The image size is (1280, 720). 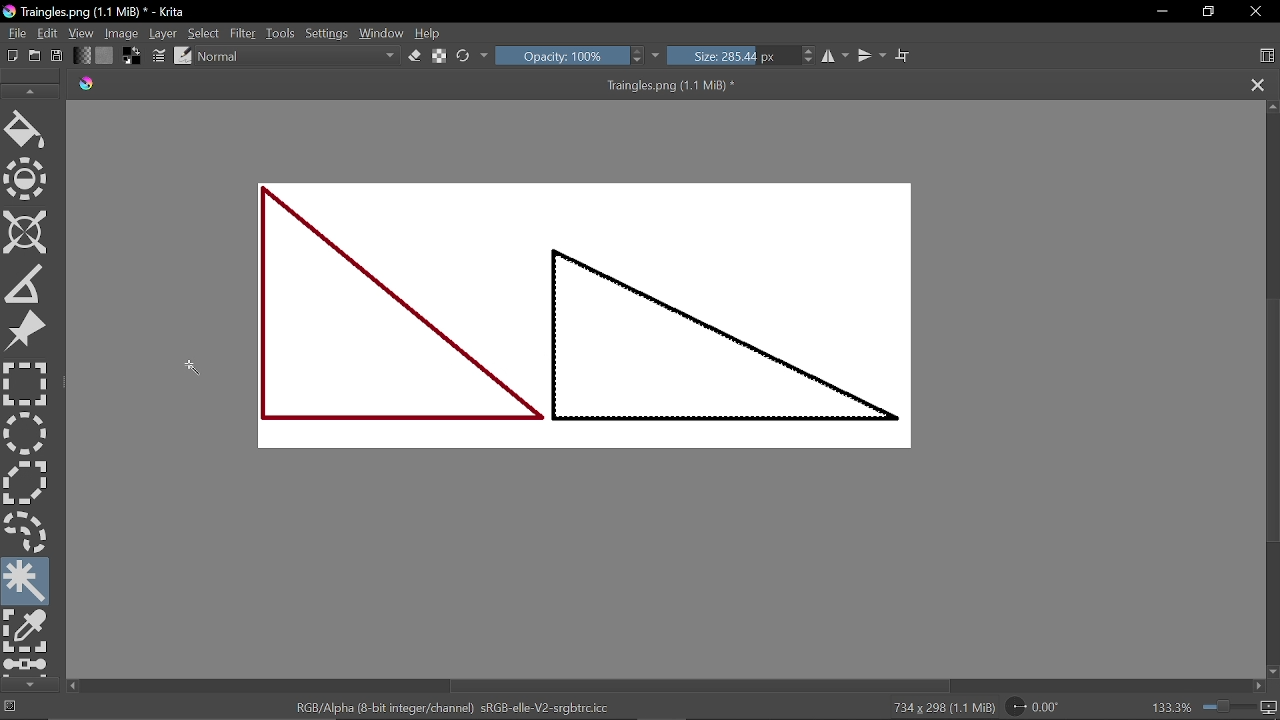 What do you see at coordinates (1162, 11) in the screenshot?
I see `Minimize` at bounding box center [1162, 11].